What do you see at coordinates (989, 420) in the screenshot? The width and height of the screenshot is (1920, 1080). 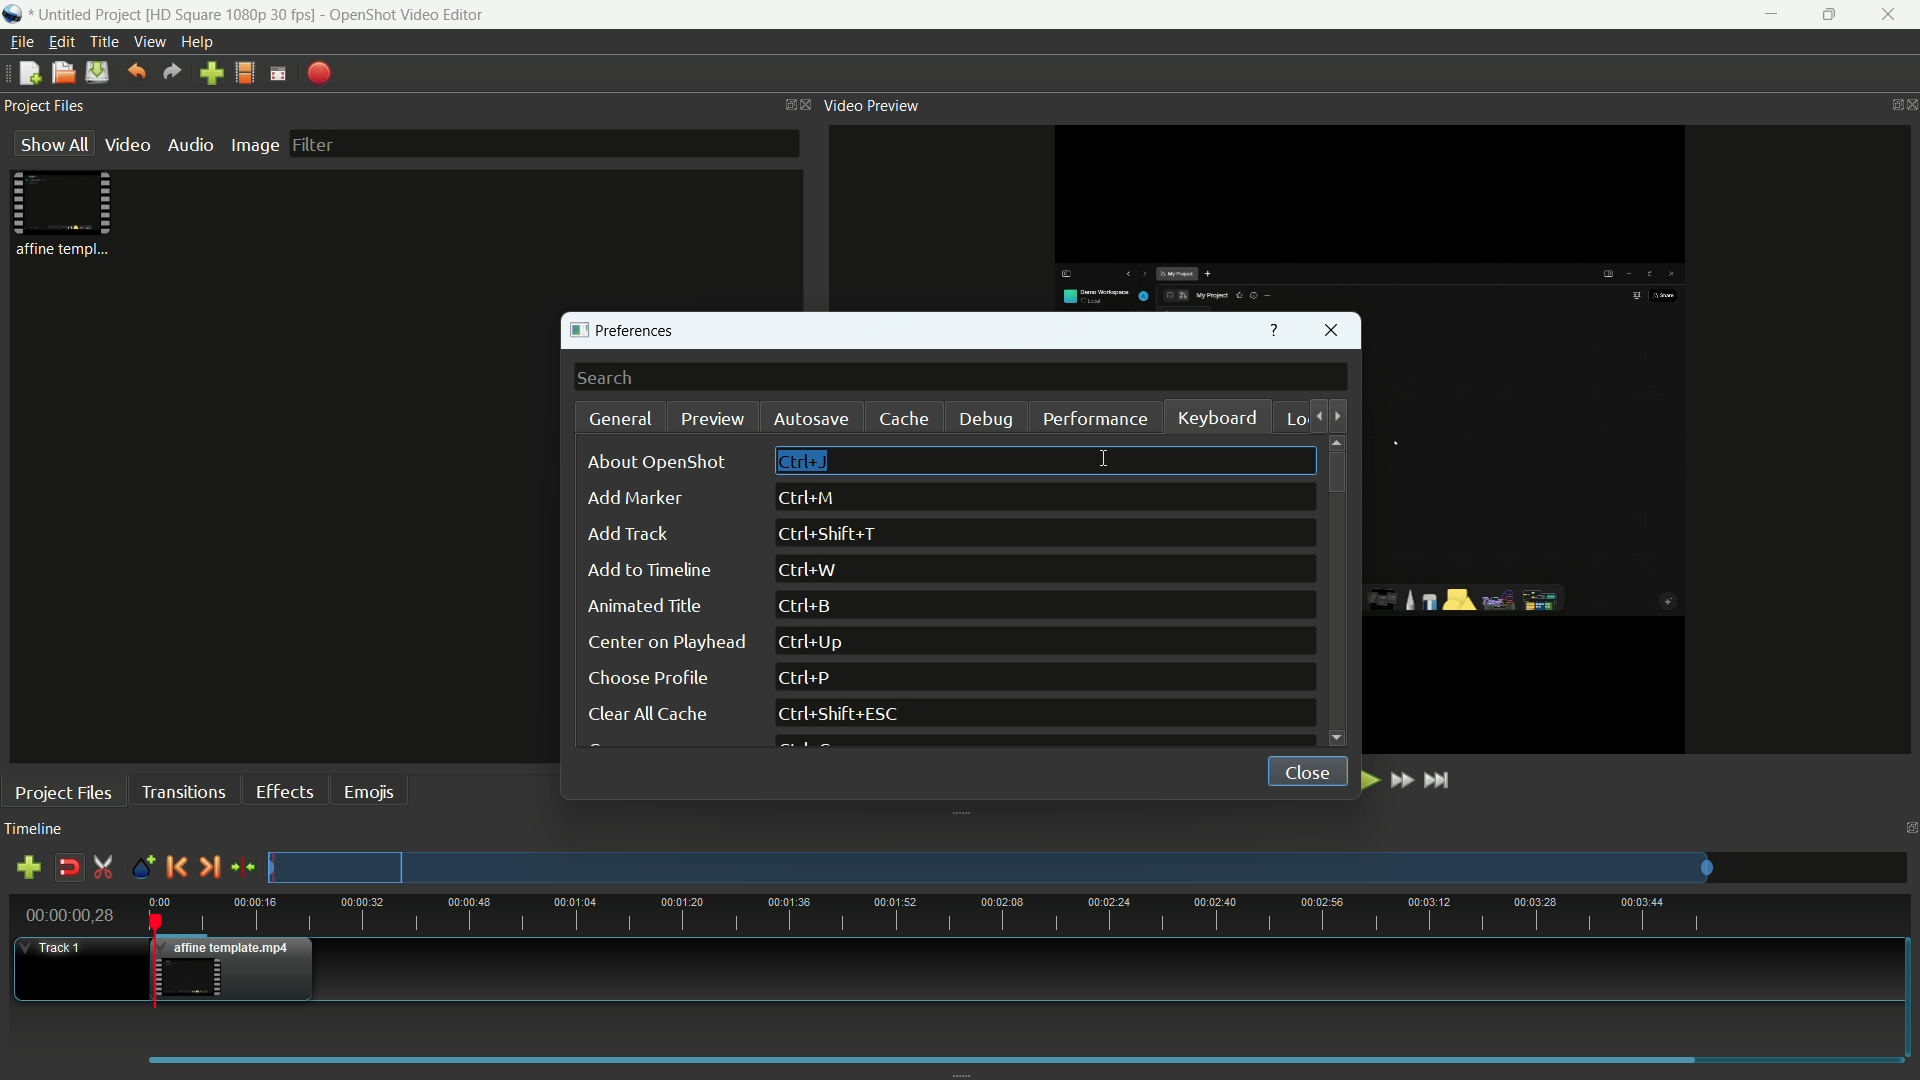 I see `debug` at bounding box center [989, 420].